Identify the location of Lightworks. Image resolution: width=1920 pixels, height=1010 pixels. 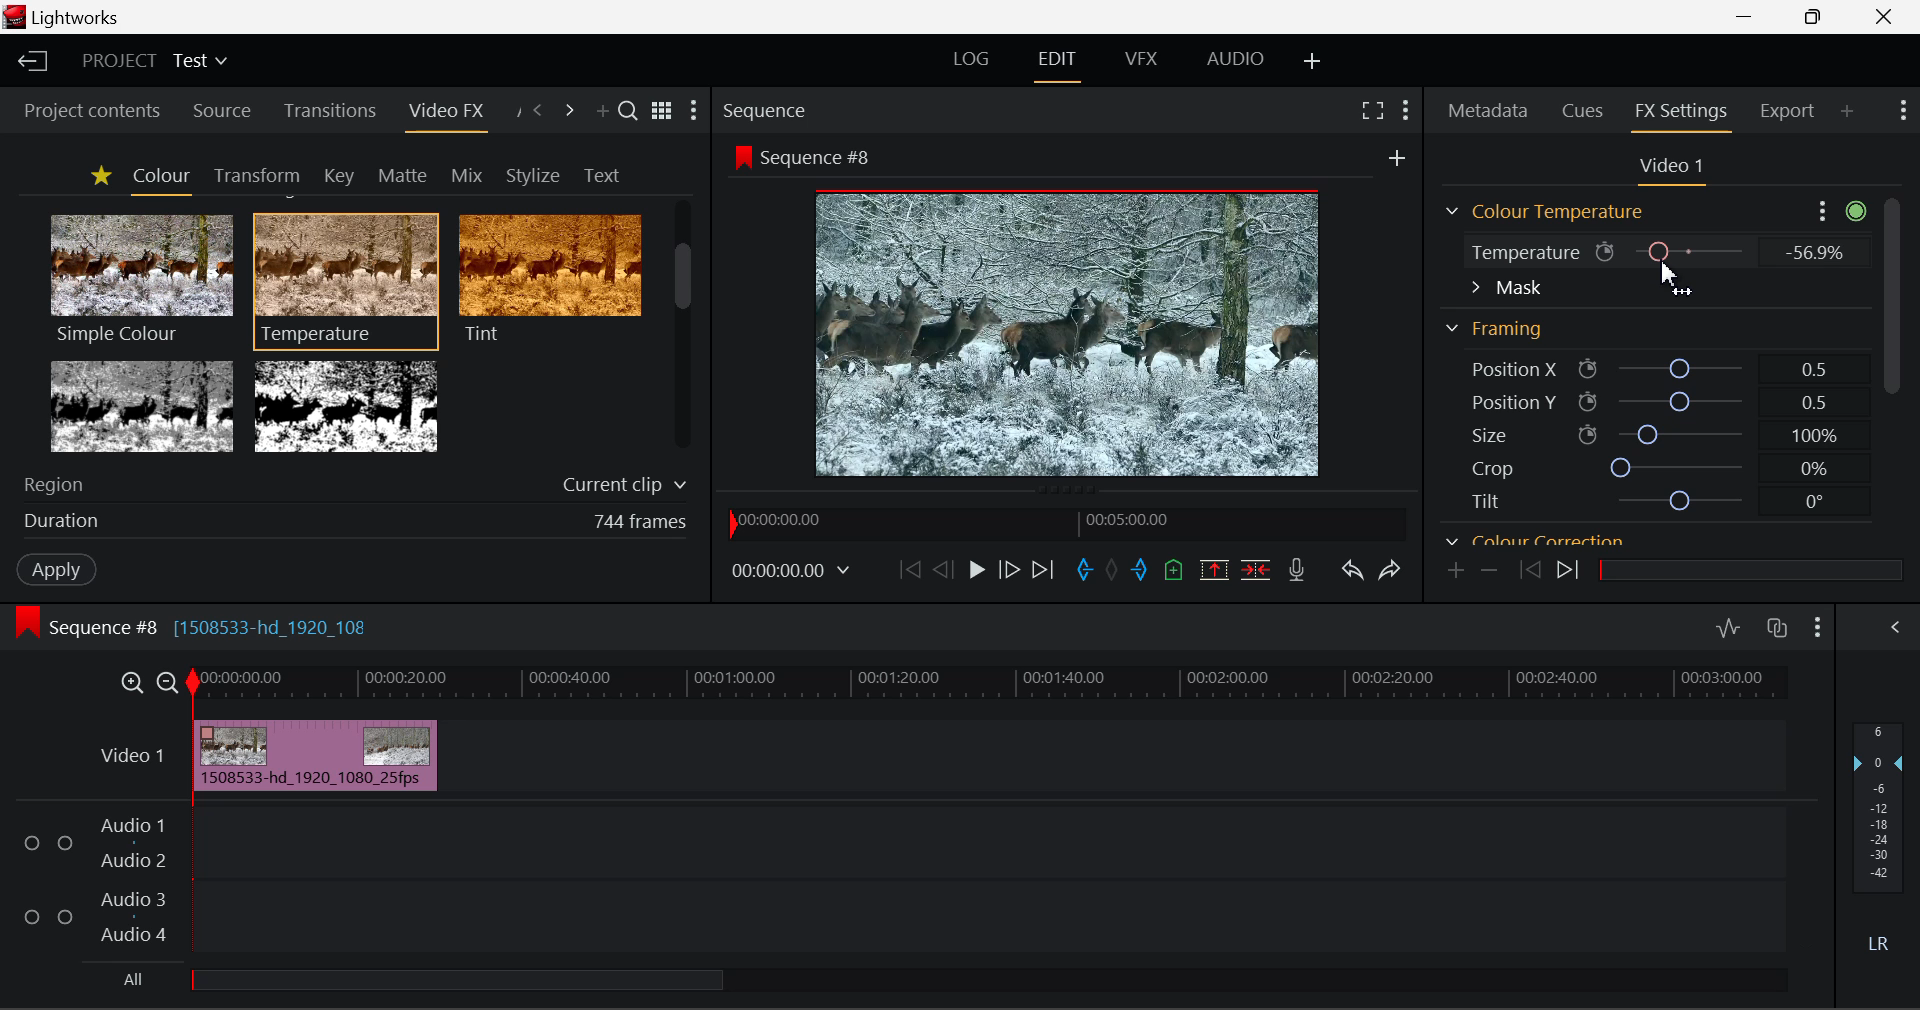
(80, 18).